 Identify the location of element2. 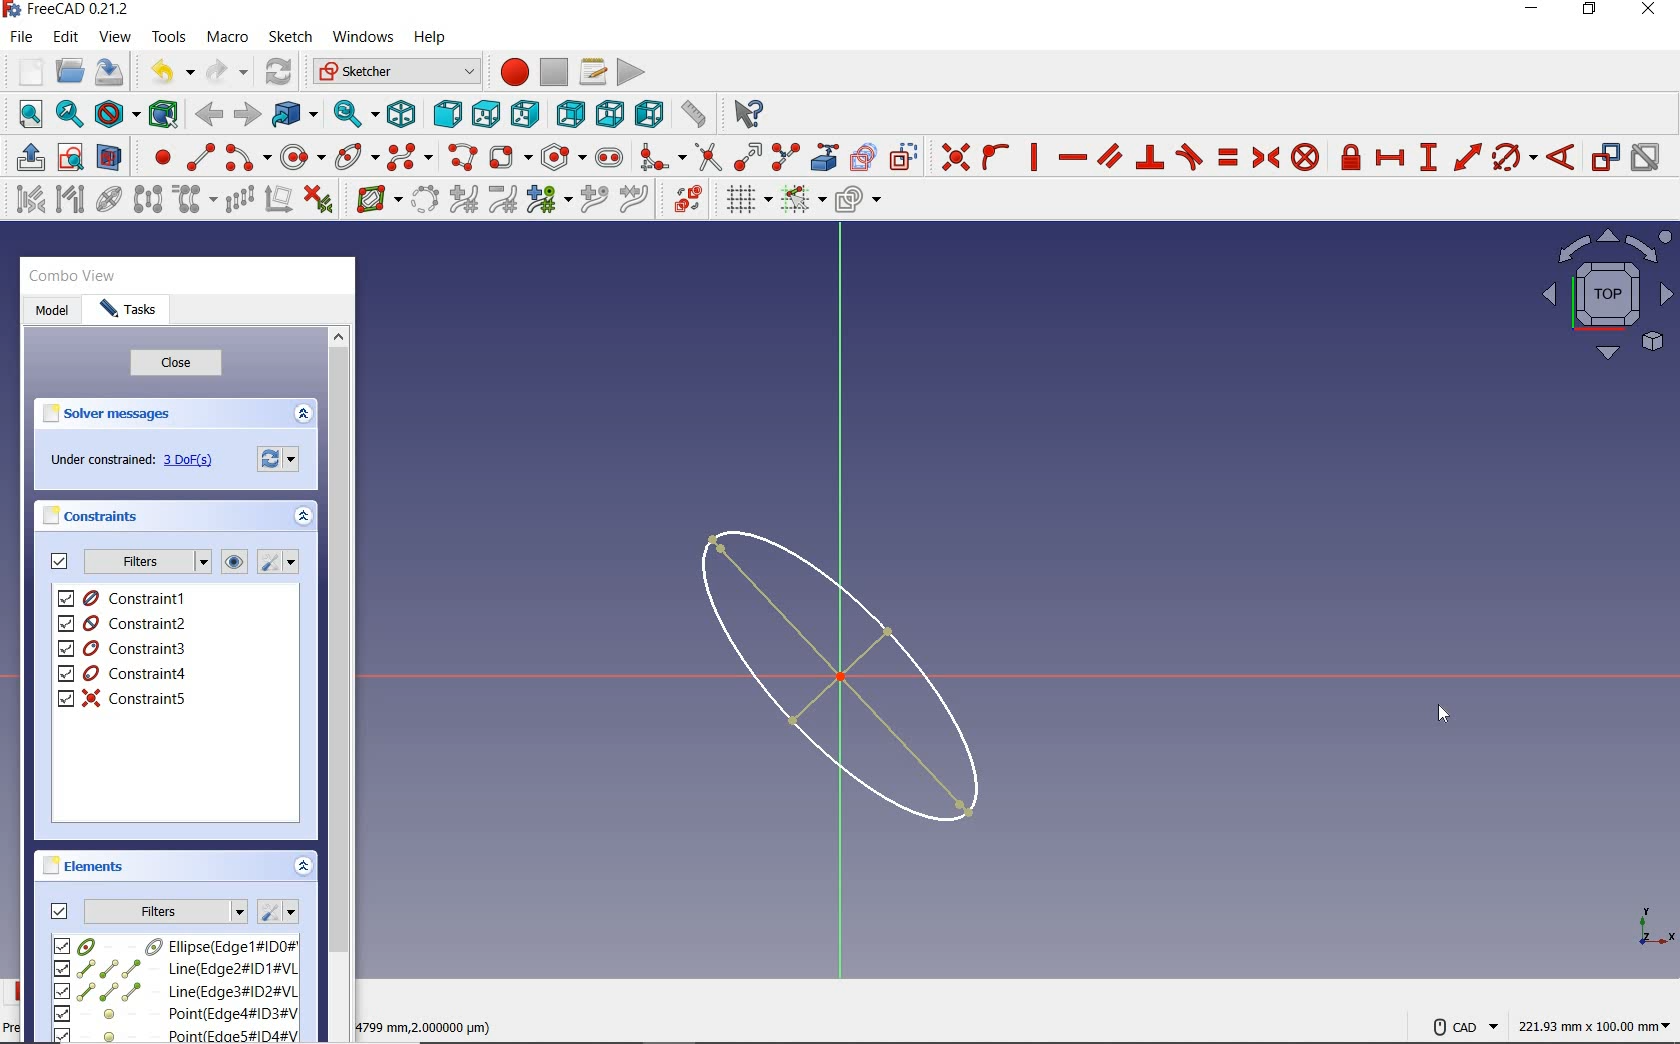
(175, 968).